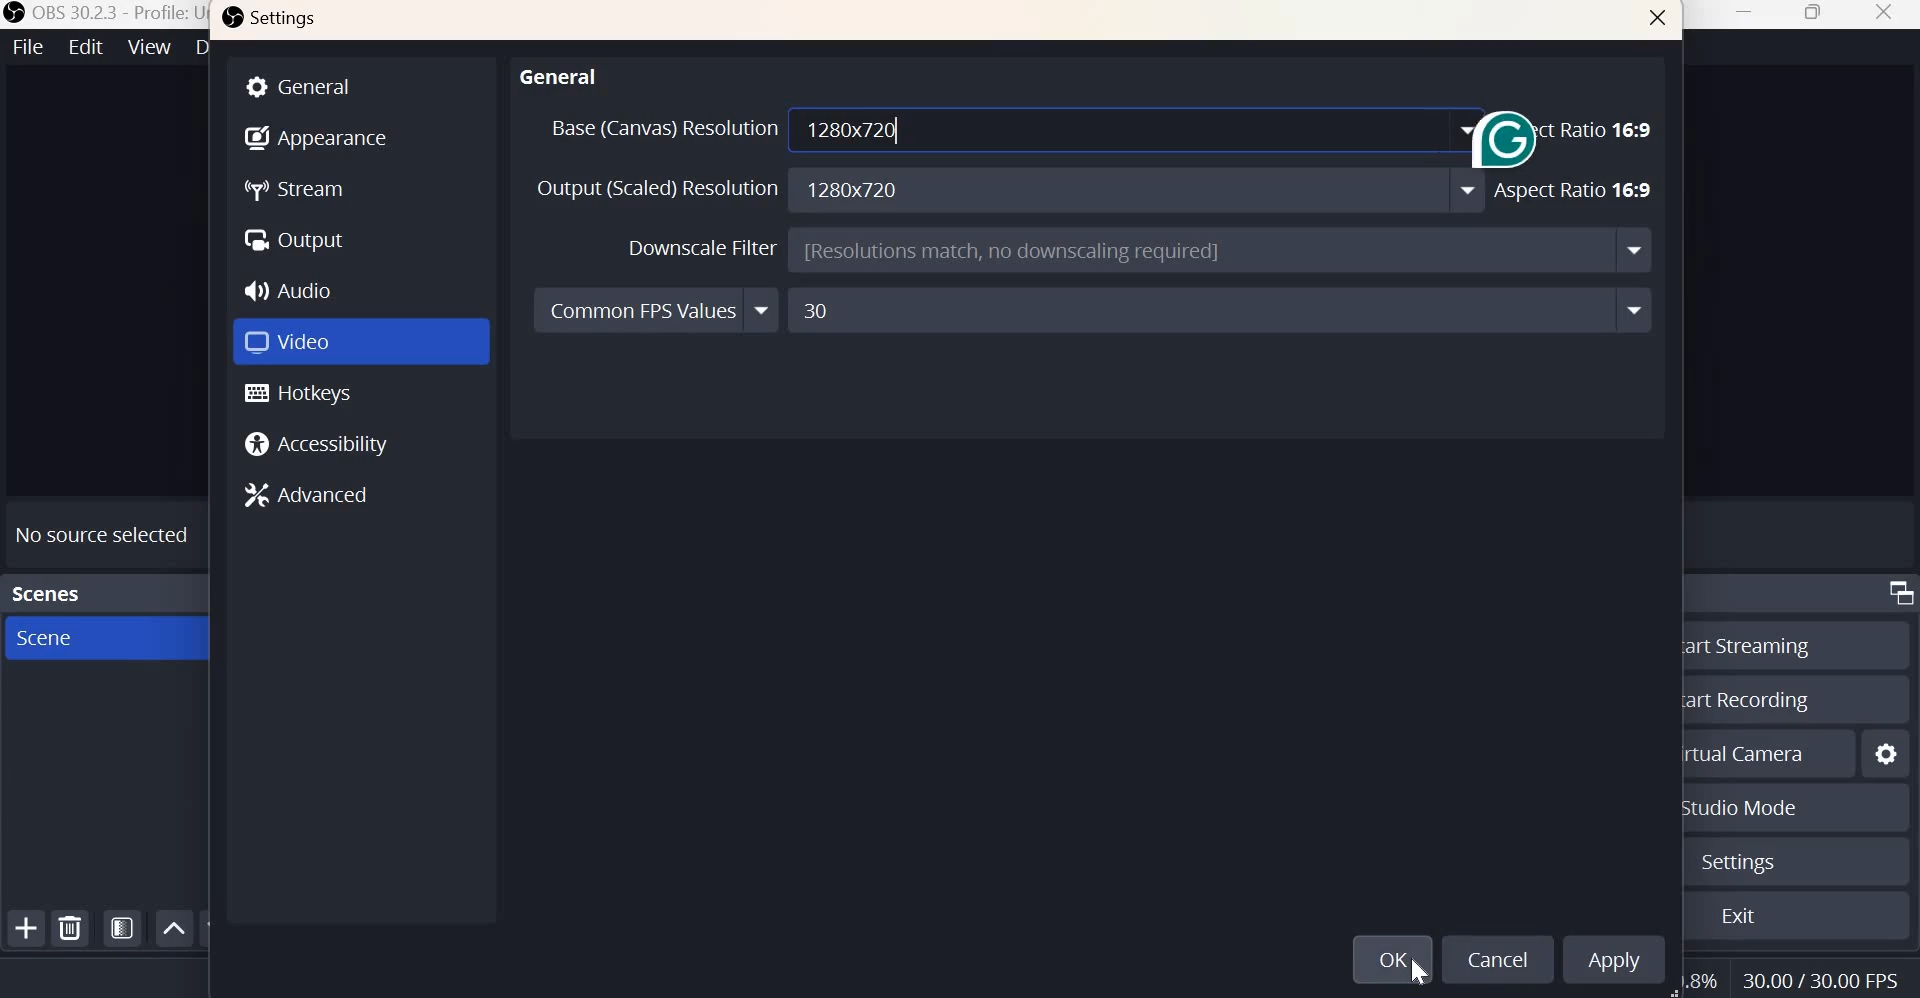 Image resolution: width=1920 pixels, height=998 pixels. Describe the element at coordinates (1141, 191) in the screenshot. I see `1280*720` at that location.